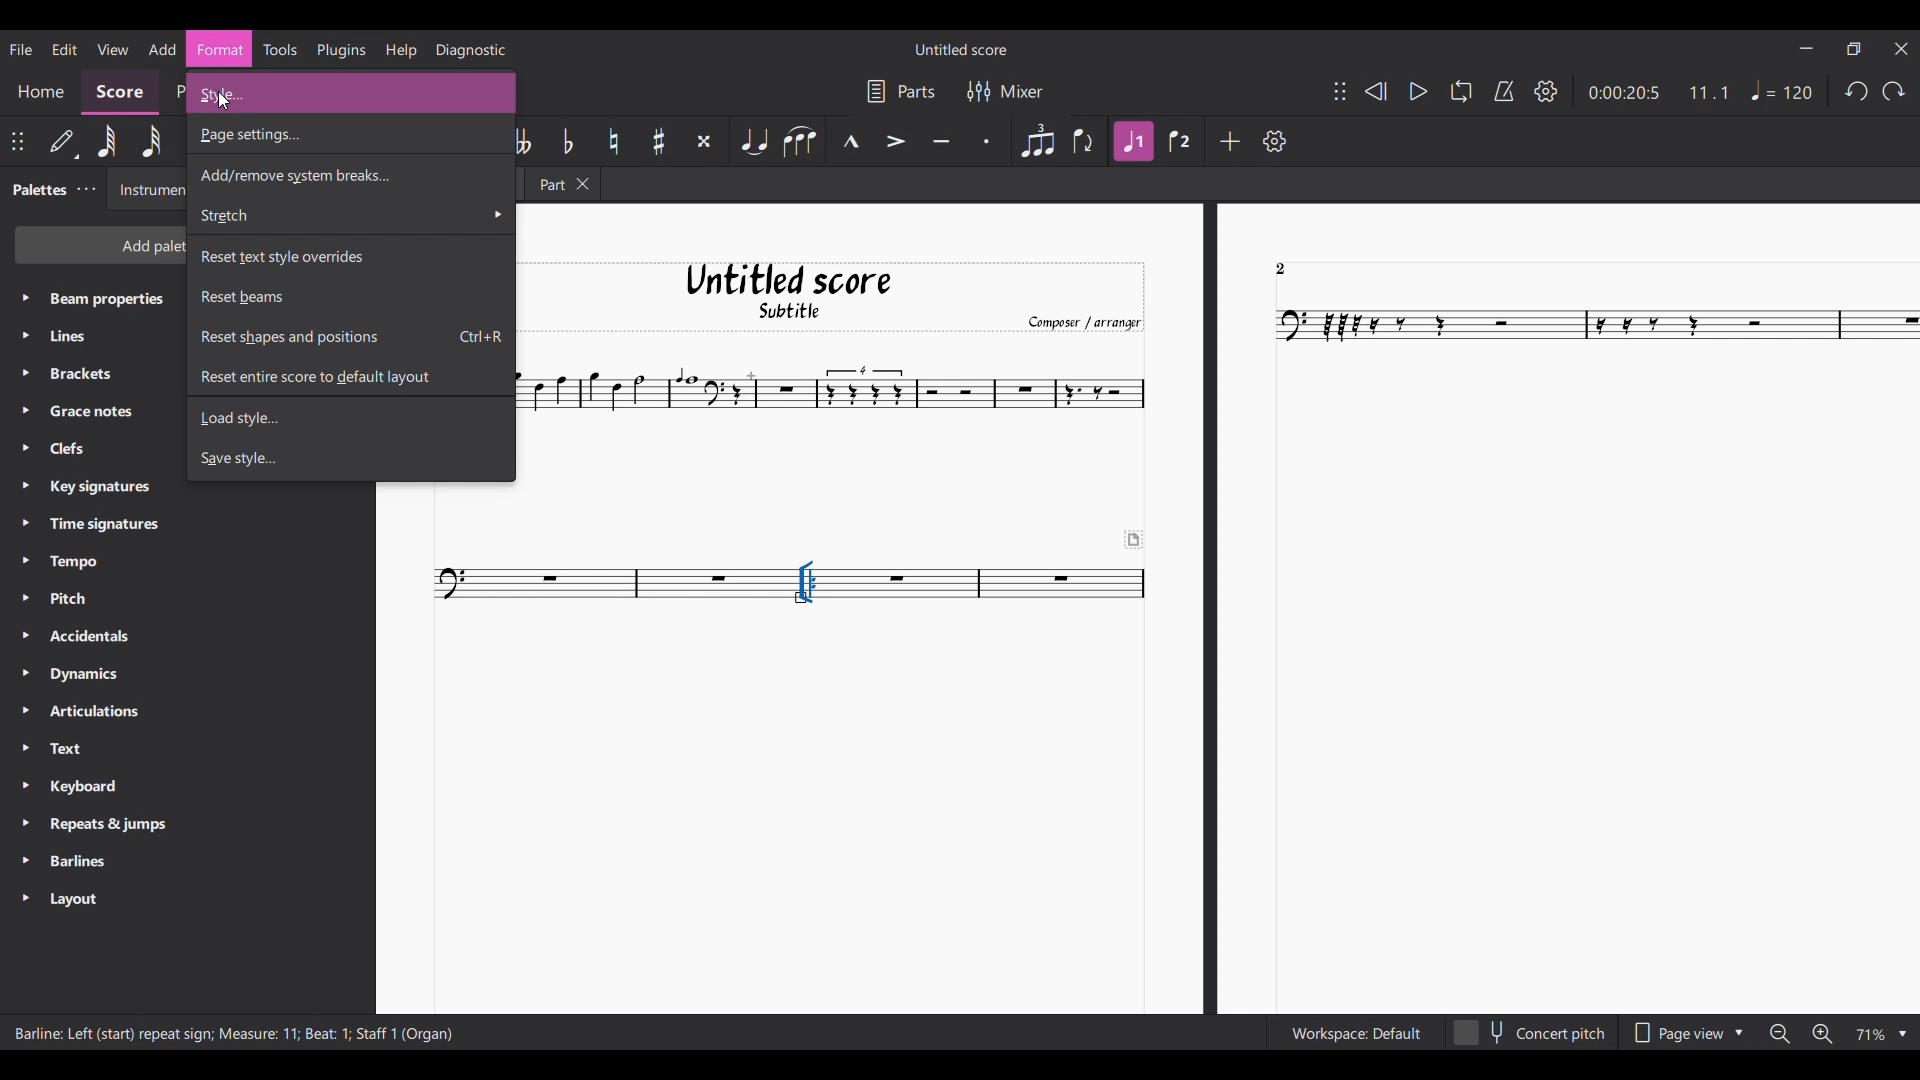 This screenshot has height=1080, width=1920. I want to click on 32nd note, so click(152, 142).